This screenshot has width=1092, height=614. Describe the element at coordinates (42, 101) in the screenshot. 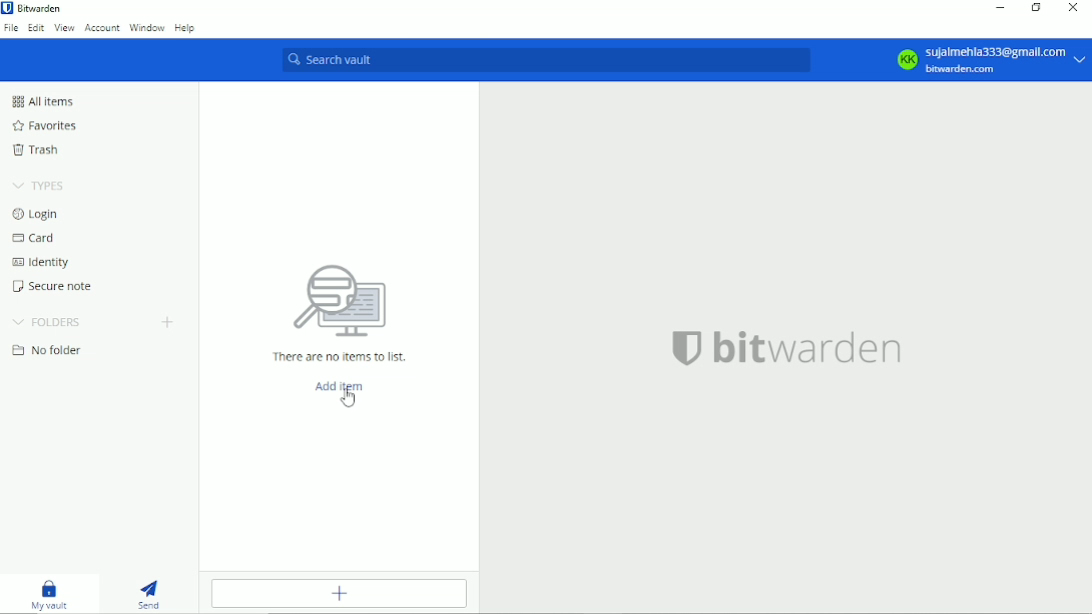

I see `All items` at that location.